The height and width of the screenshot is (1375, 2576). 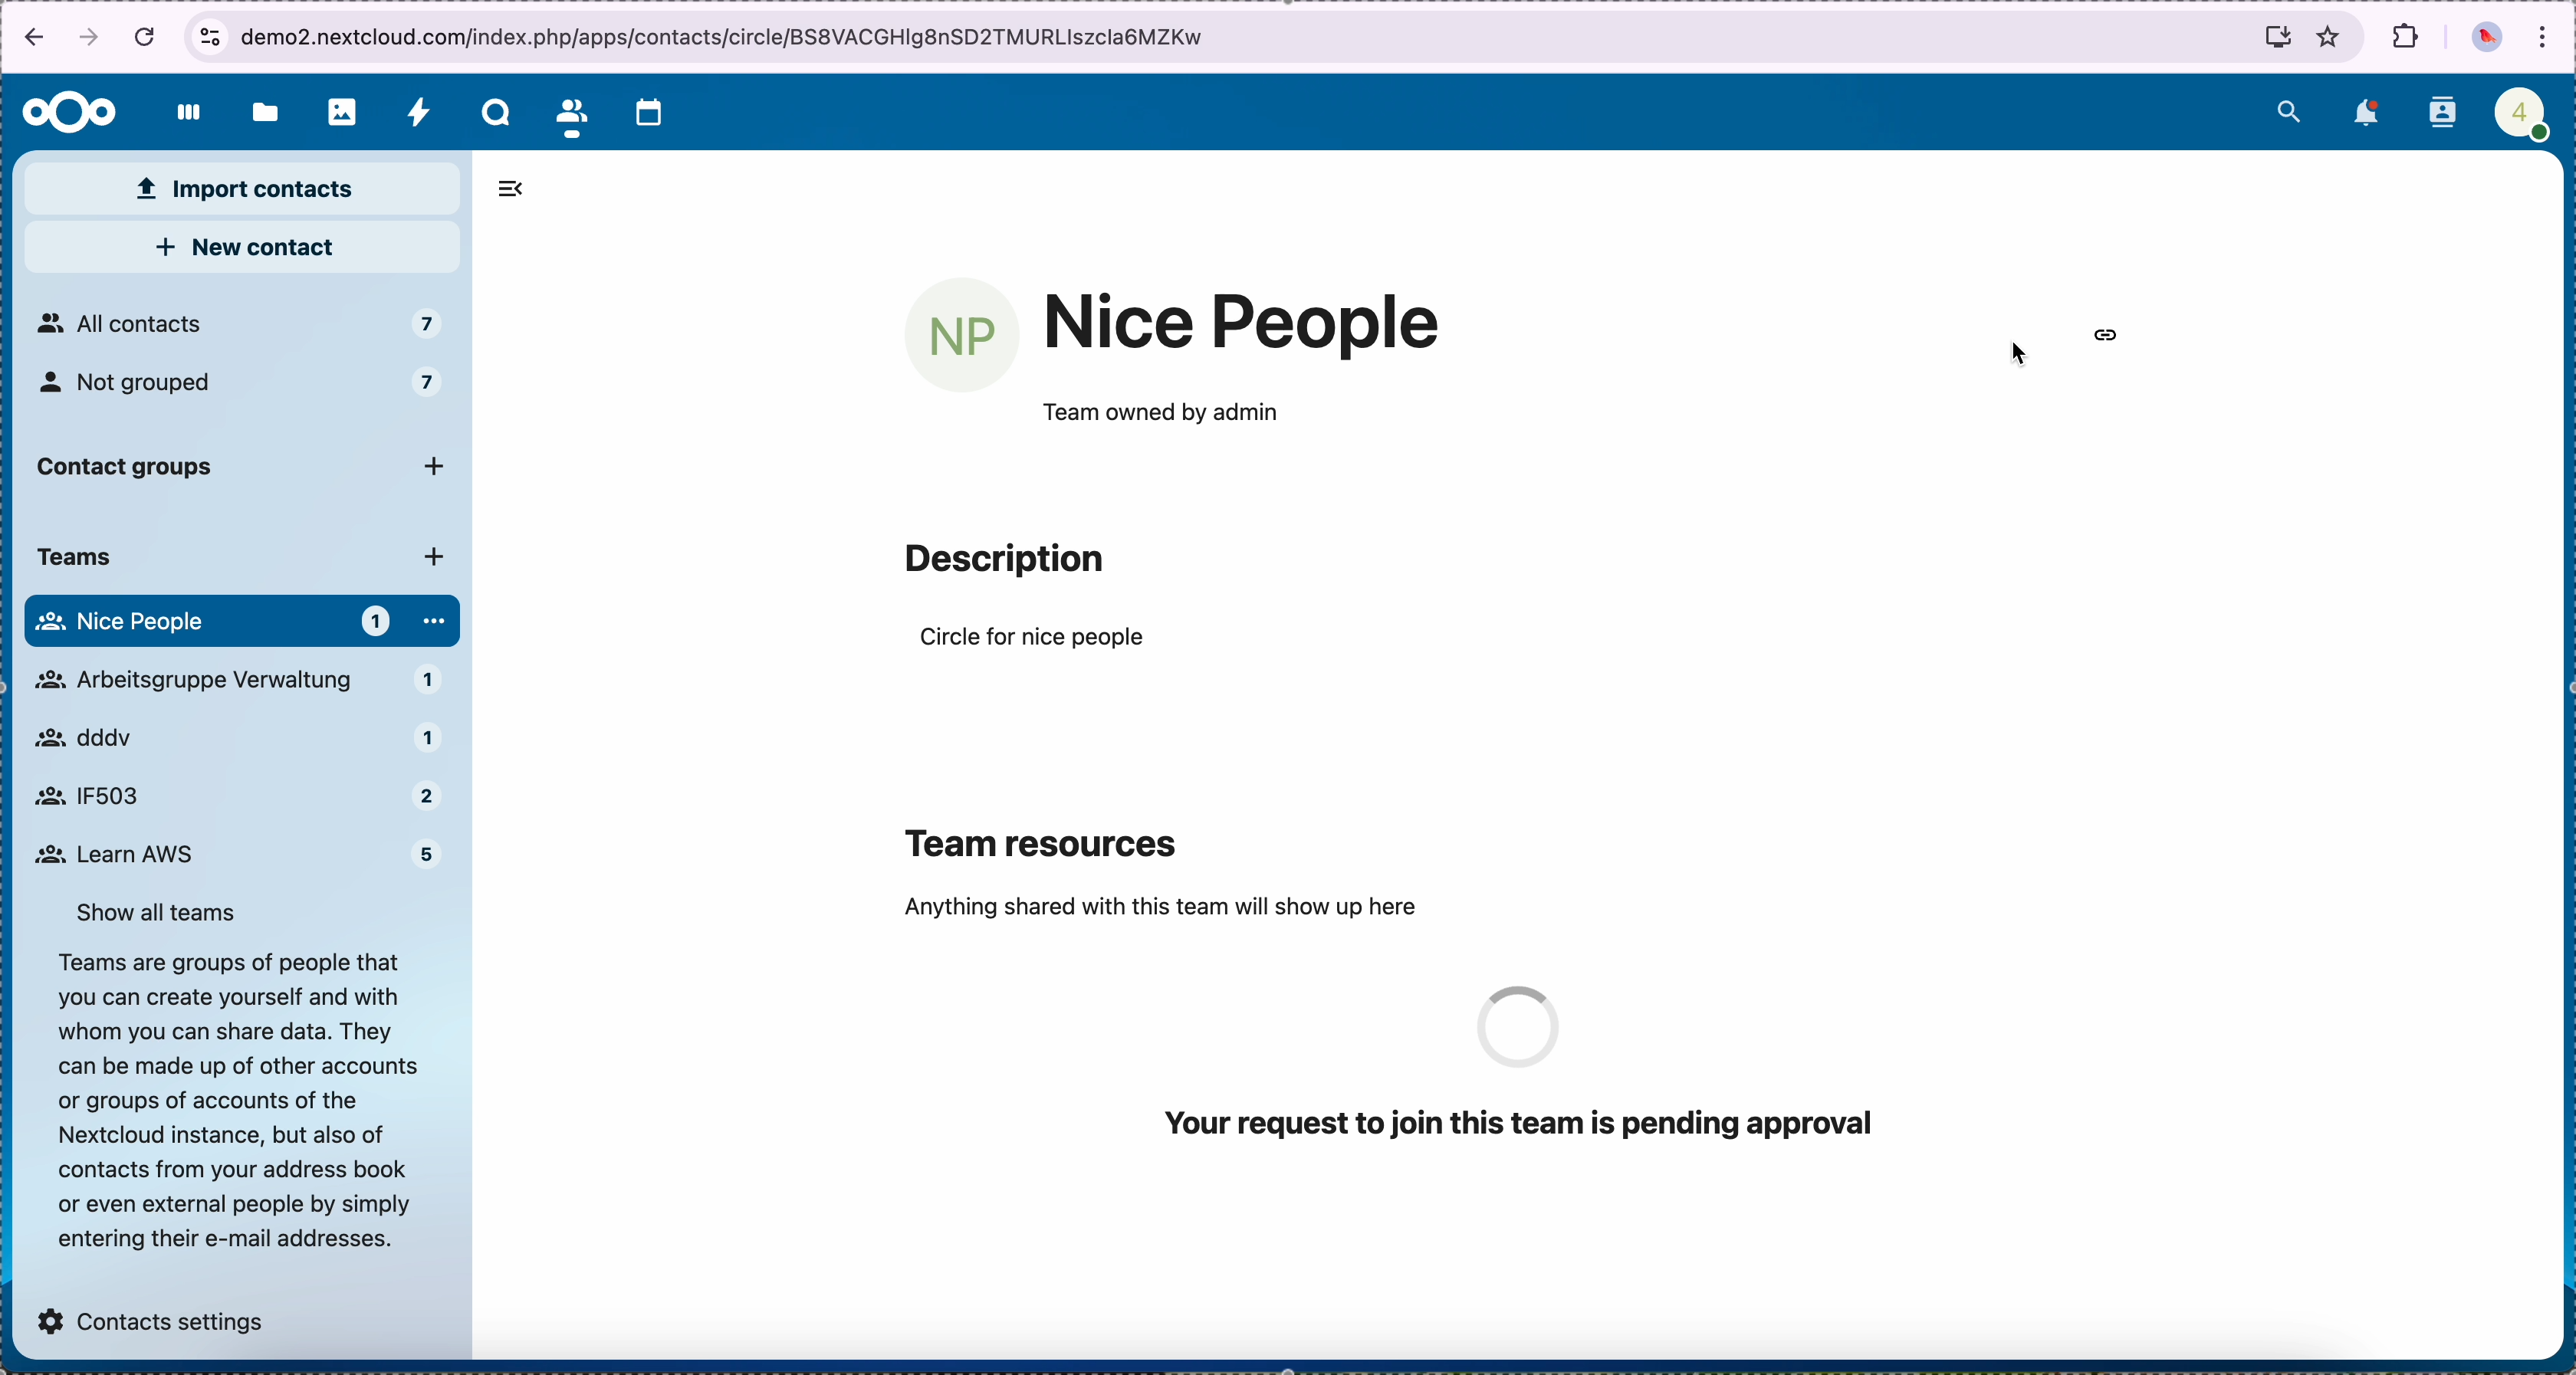 What do you see at coordinates (1035, 641) in the screenshot?
I see `circle for nice people` at bounding box center [1035, 641].